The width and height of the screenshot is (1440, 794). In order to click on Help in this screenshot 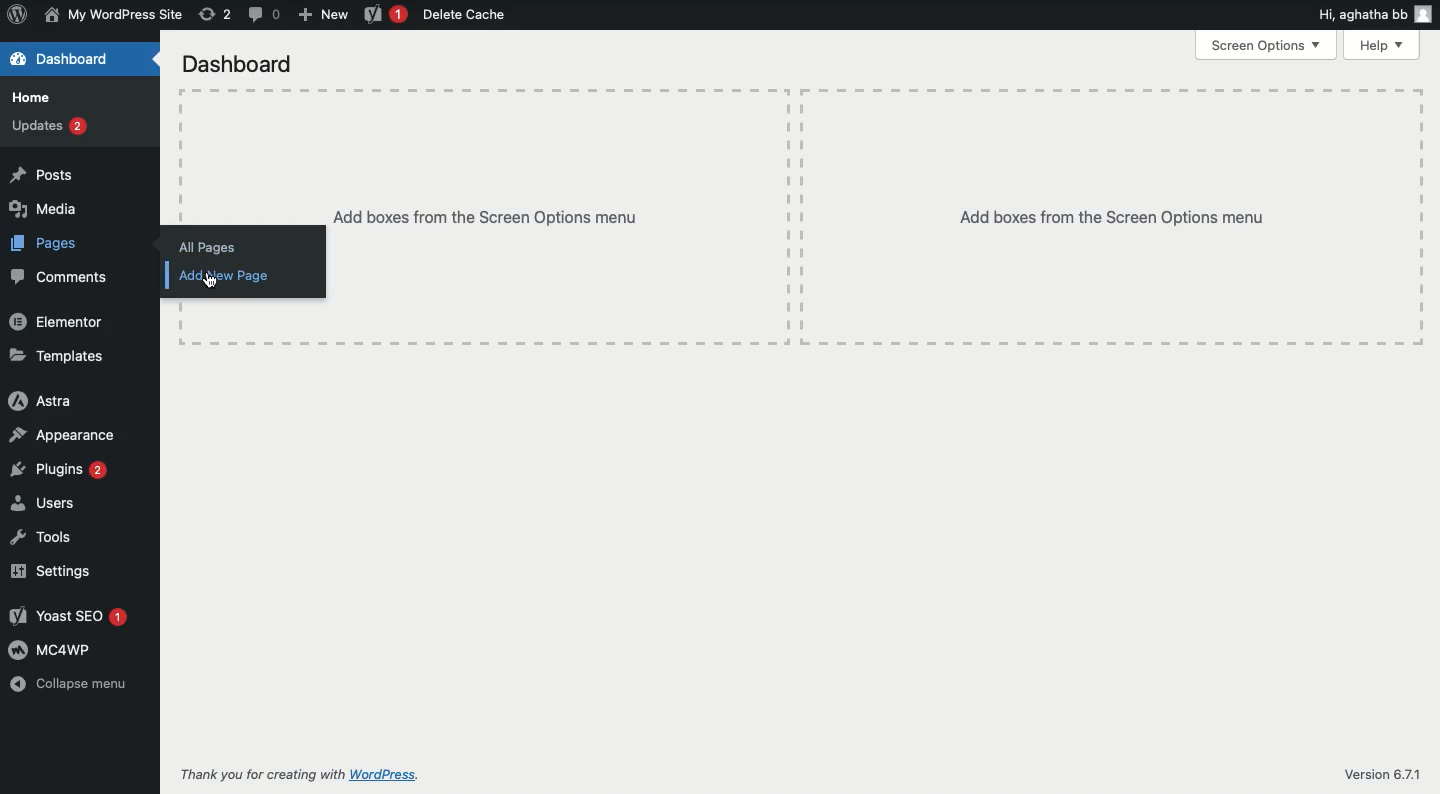, I will do `click(1381, 44)`.